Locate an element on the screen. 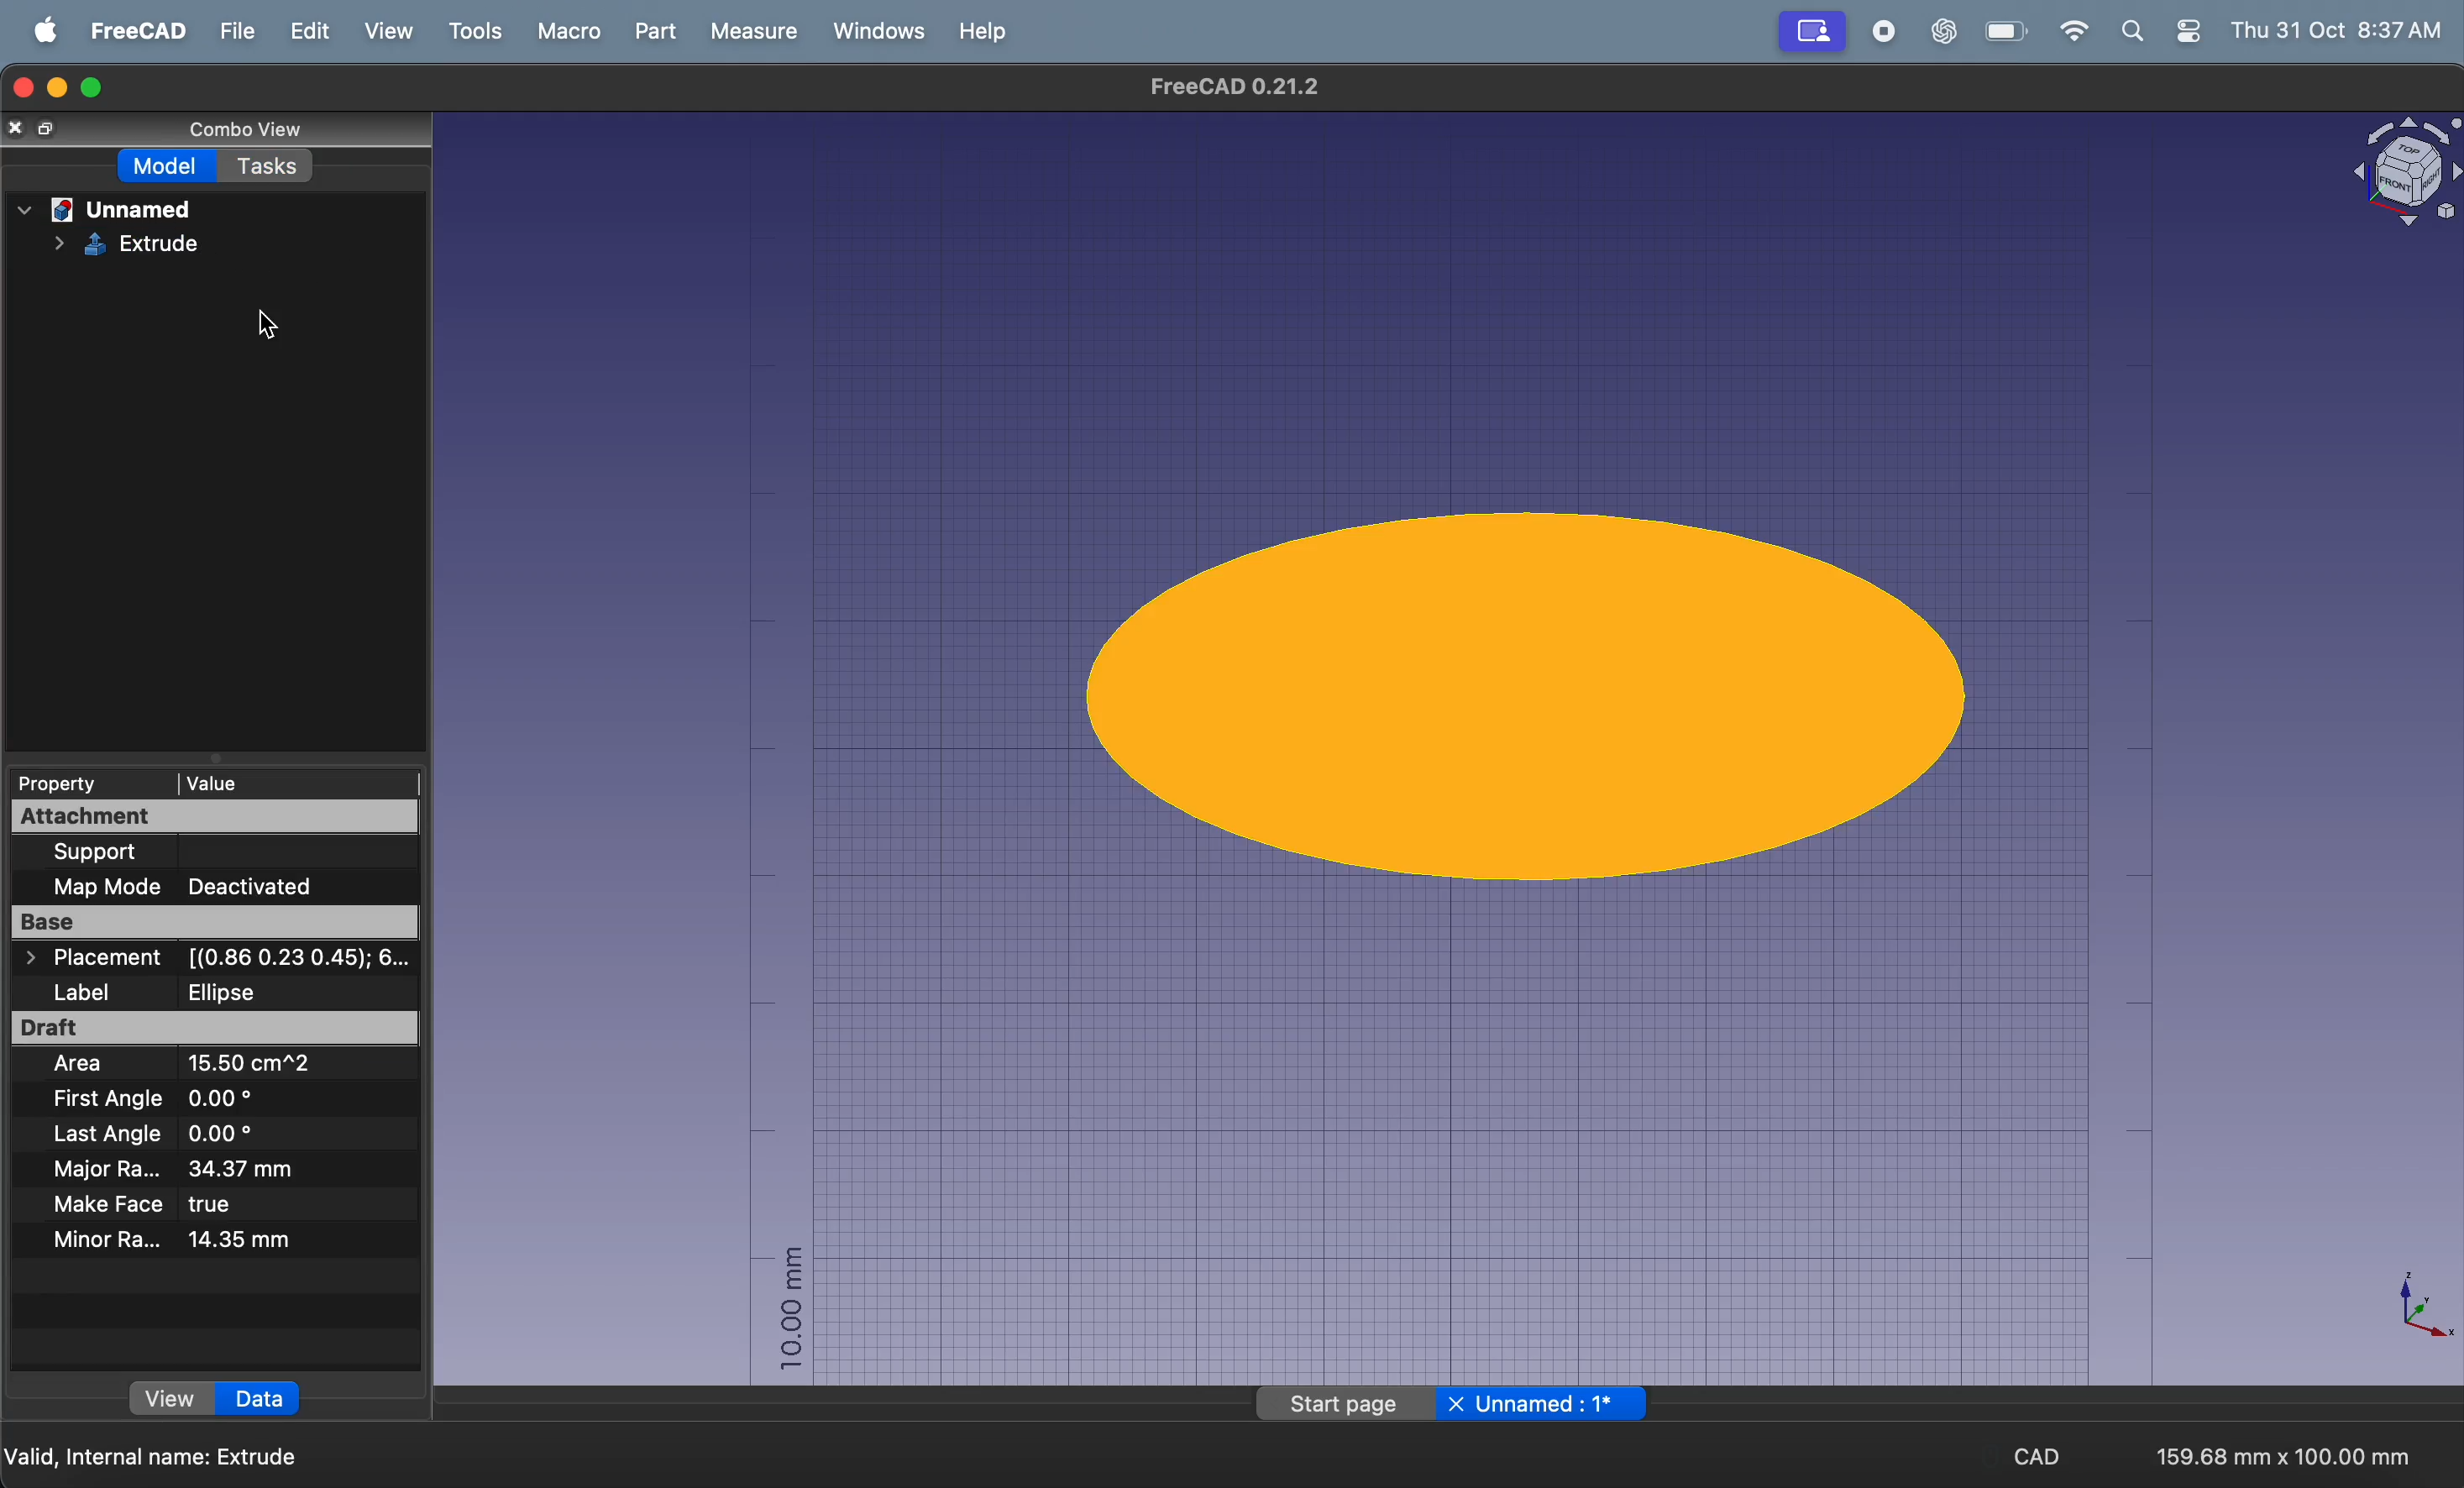 The image size is (2464, 1488). windows is located at coordinates (874, 32).